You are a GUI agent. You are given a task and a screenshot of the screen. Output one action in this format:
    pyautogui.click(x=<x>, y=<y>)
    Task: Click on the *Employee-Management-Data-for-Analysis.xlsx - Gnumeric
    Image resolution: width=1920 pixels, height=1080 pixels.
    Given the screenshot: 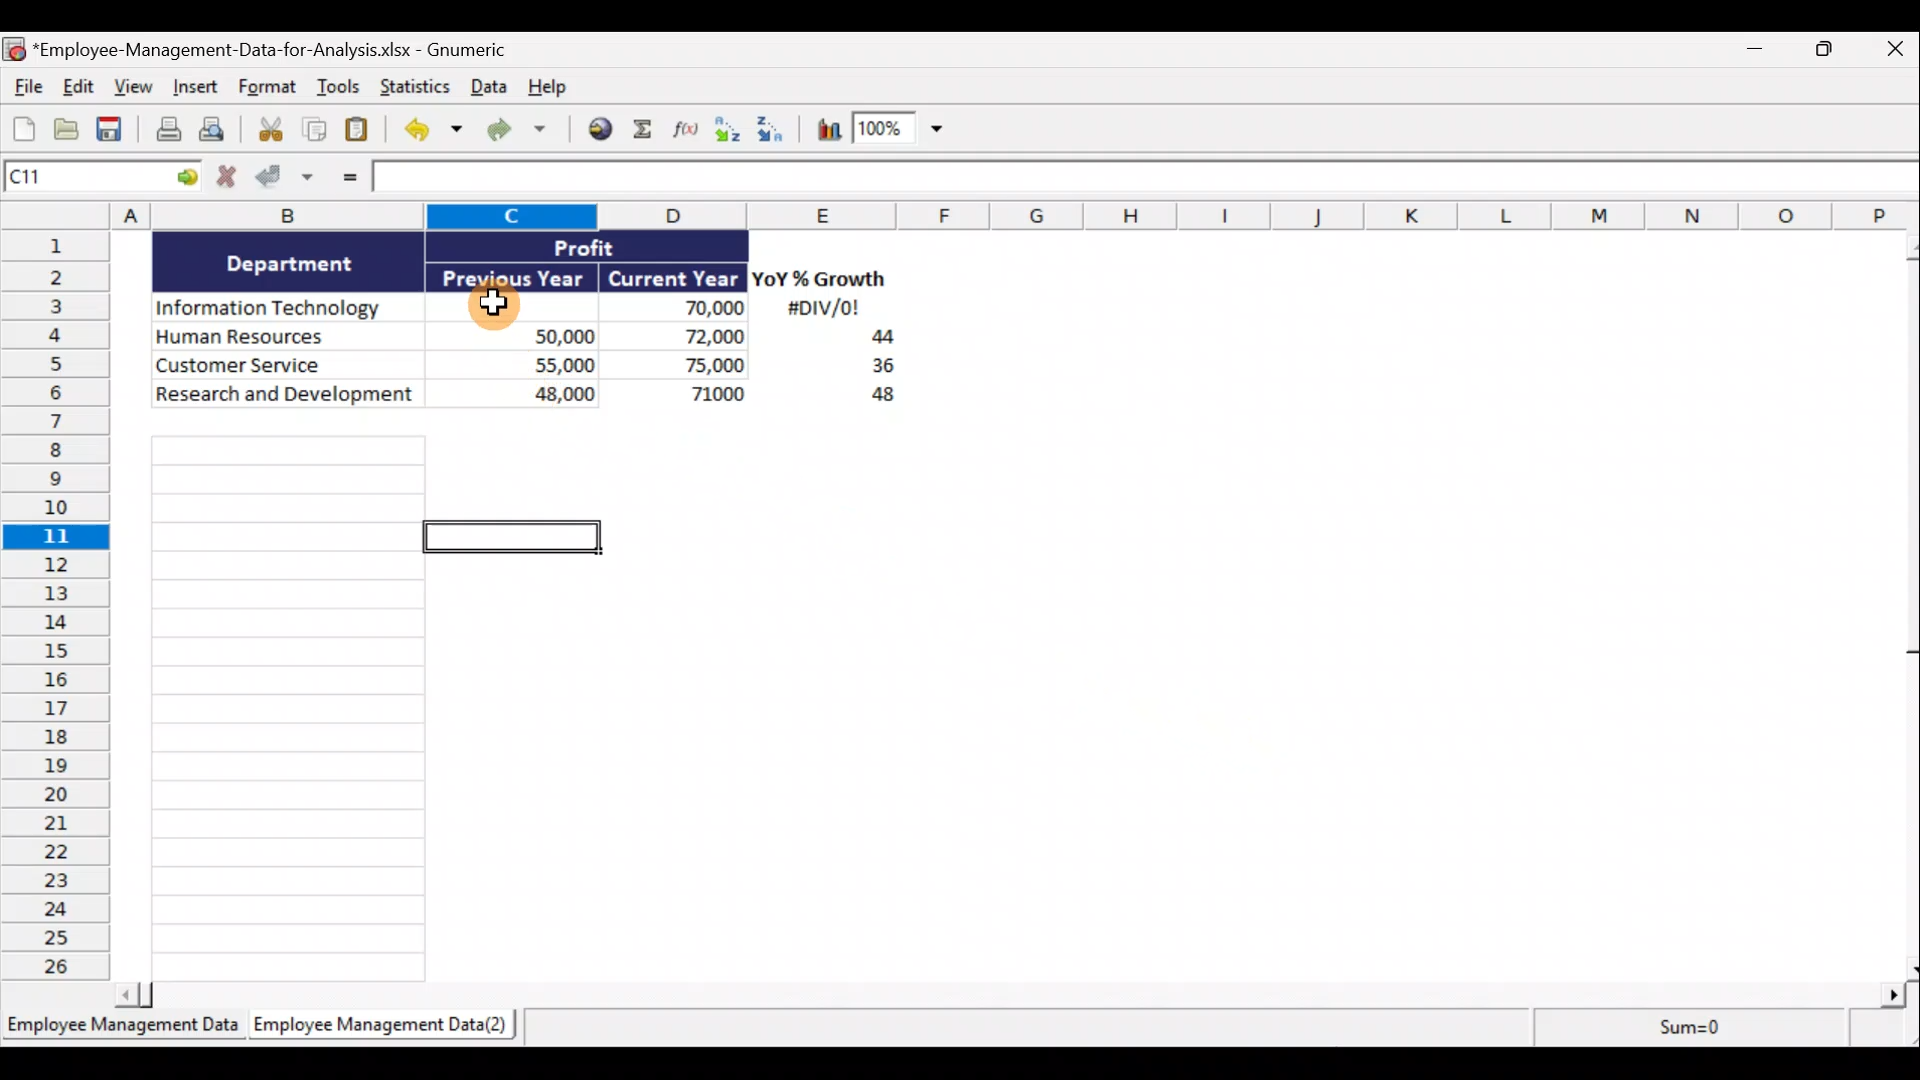 What is the action you would take?
    pyautogui.click(x=293, y=48)
    